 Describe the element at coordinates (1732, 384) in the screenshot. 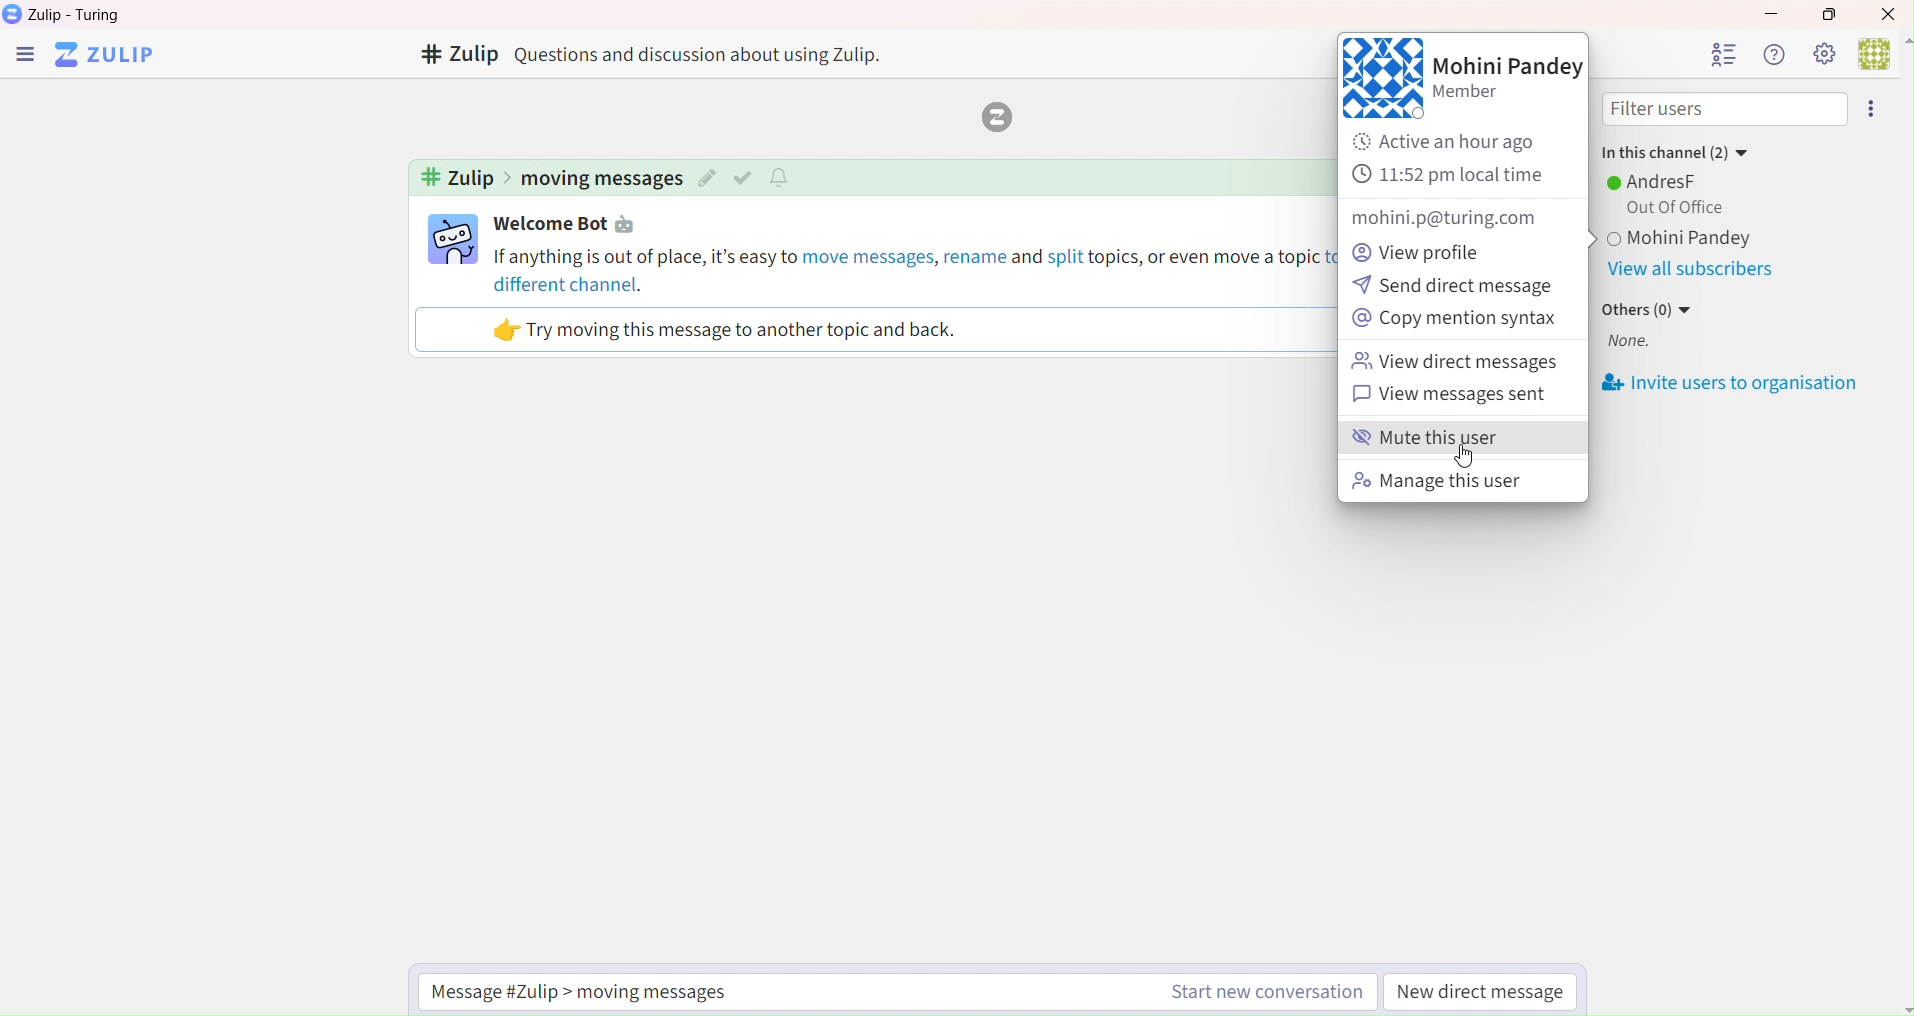

I see `Invite users to organization` at that location.